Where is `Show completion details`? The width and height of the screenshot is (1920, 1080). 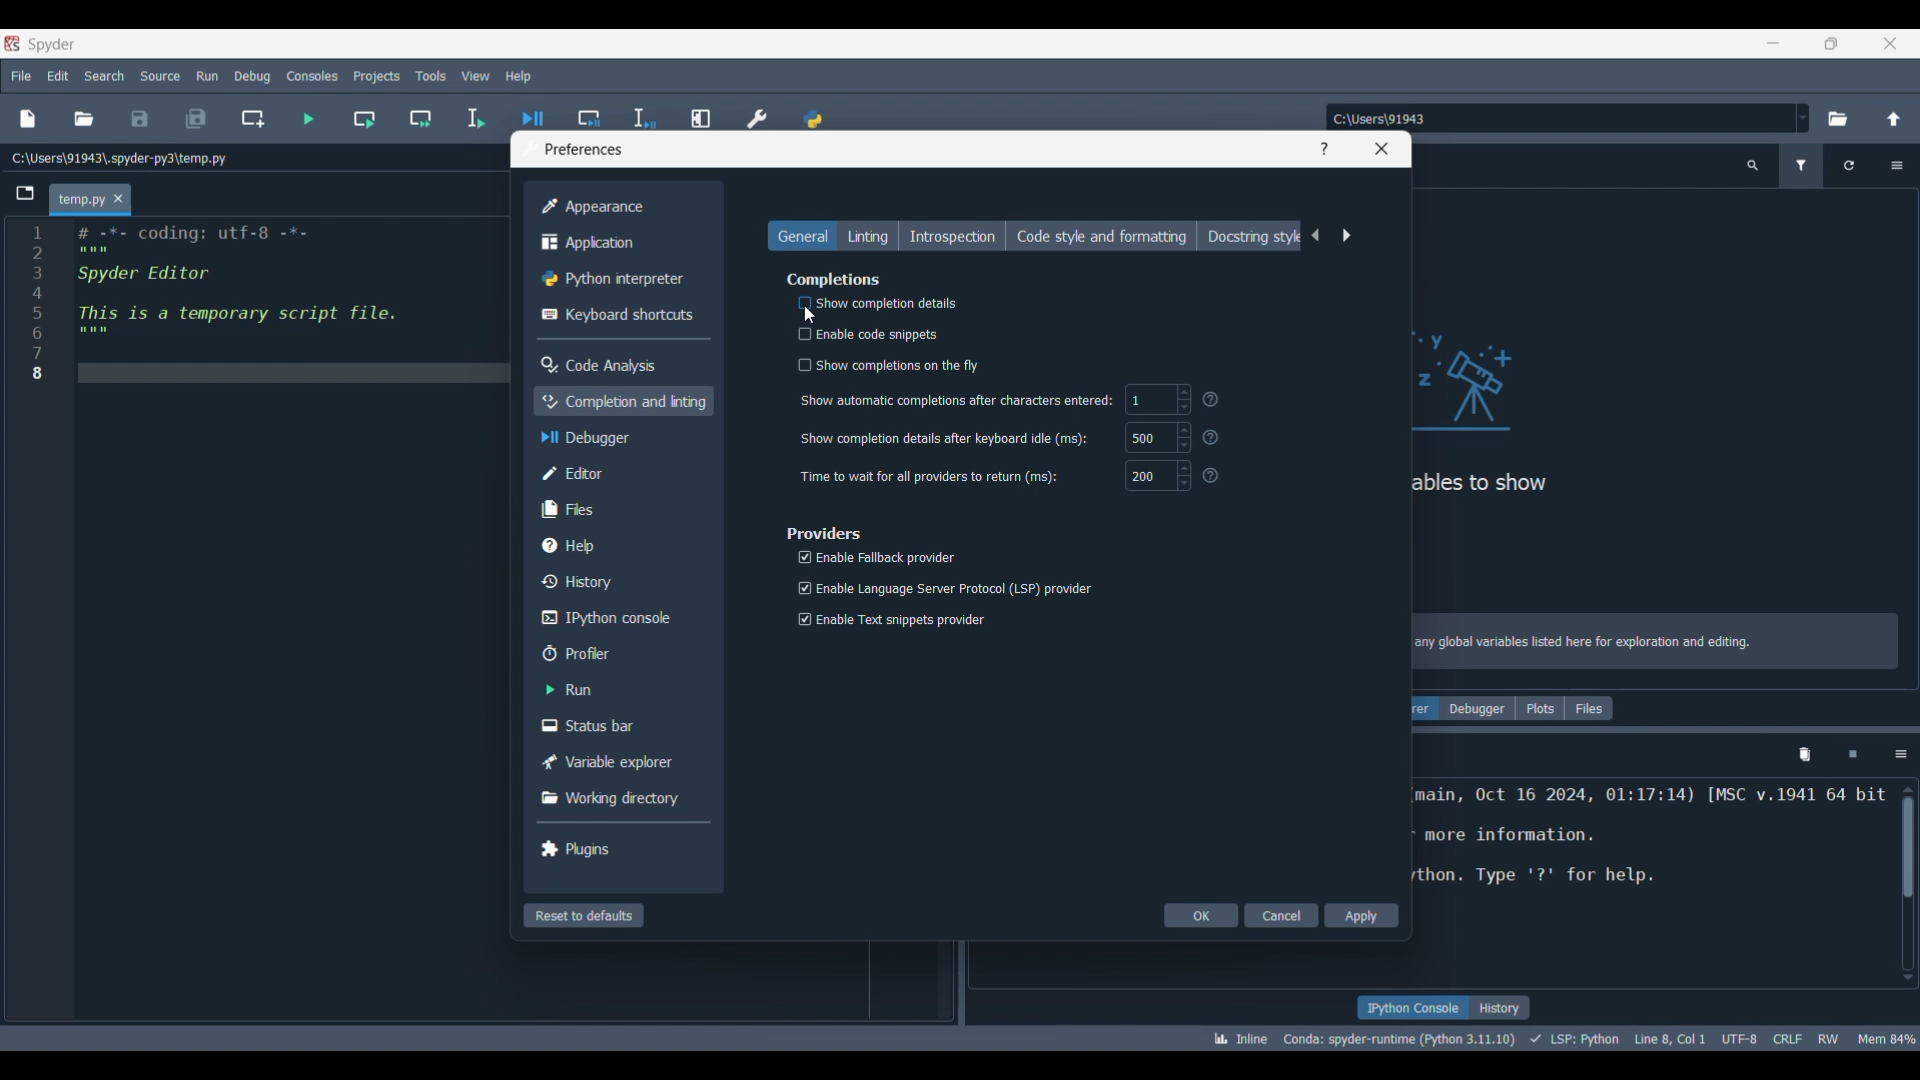
Show completion details is located at coordinates (867, 305).